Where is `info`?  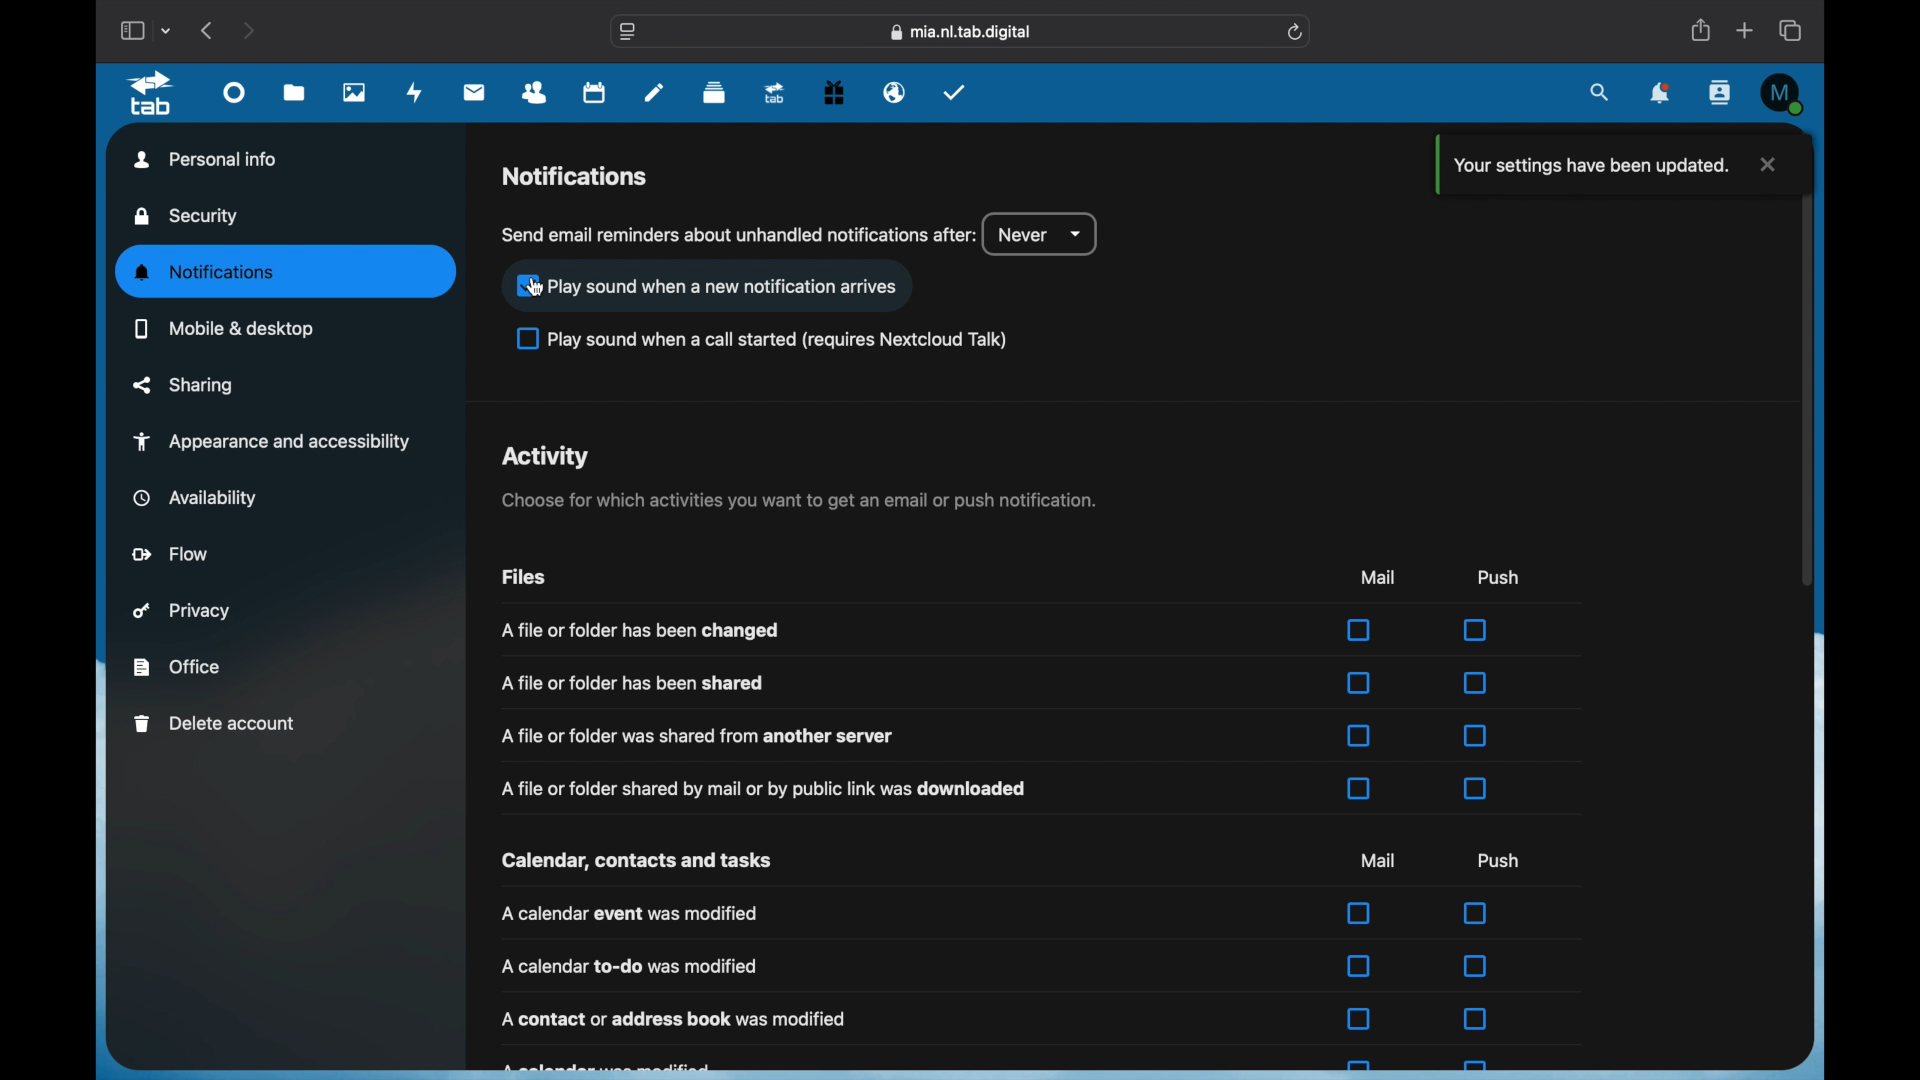
info is located at coordinates (739, 234).